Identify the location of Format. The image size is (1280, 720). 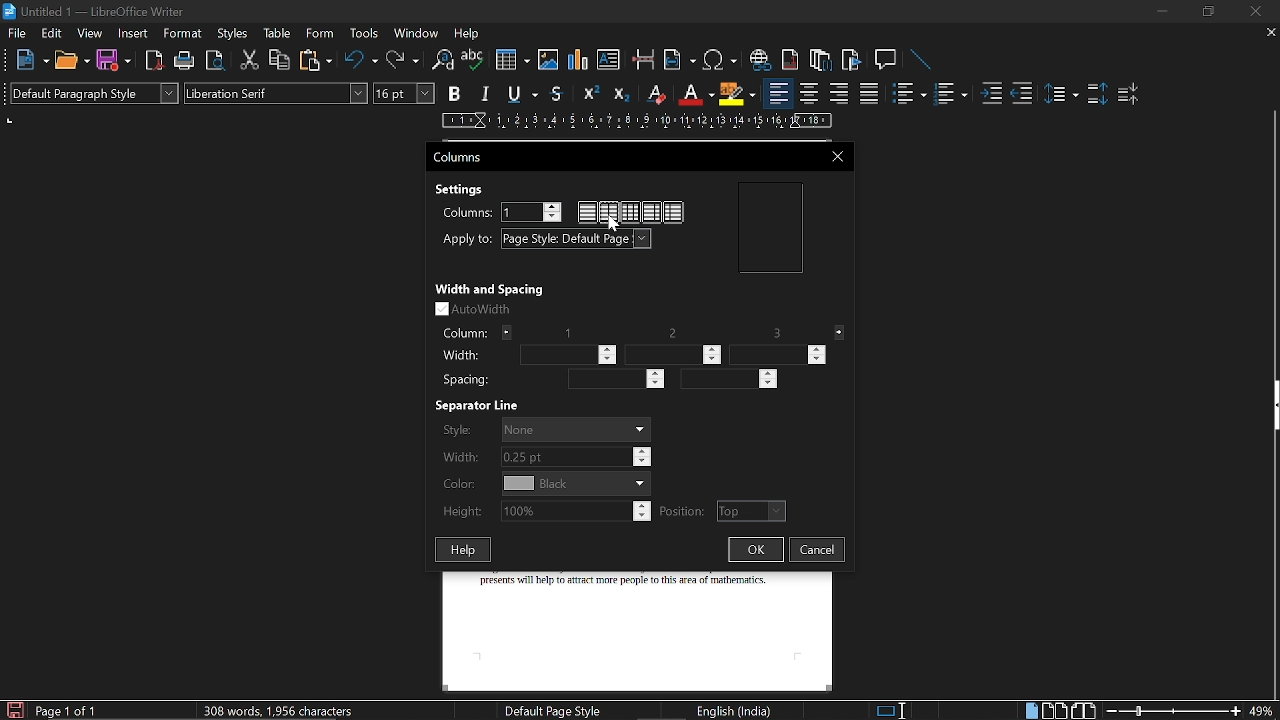
(186, 33).